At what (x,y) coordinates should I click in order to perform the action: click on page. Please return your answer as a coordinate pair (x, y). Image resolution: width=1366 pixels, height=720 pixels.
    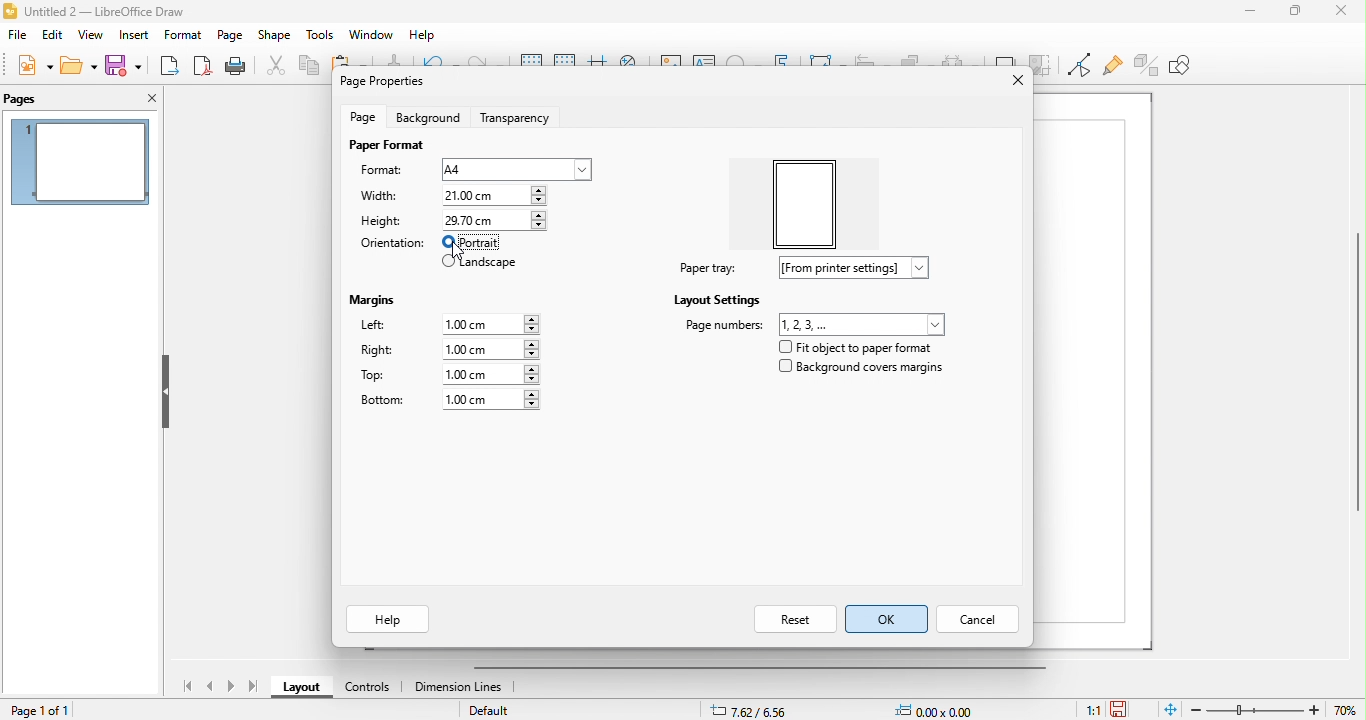
    Looking at the image, I should click on (362, 120).